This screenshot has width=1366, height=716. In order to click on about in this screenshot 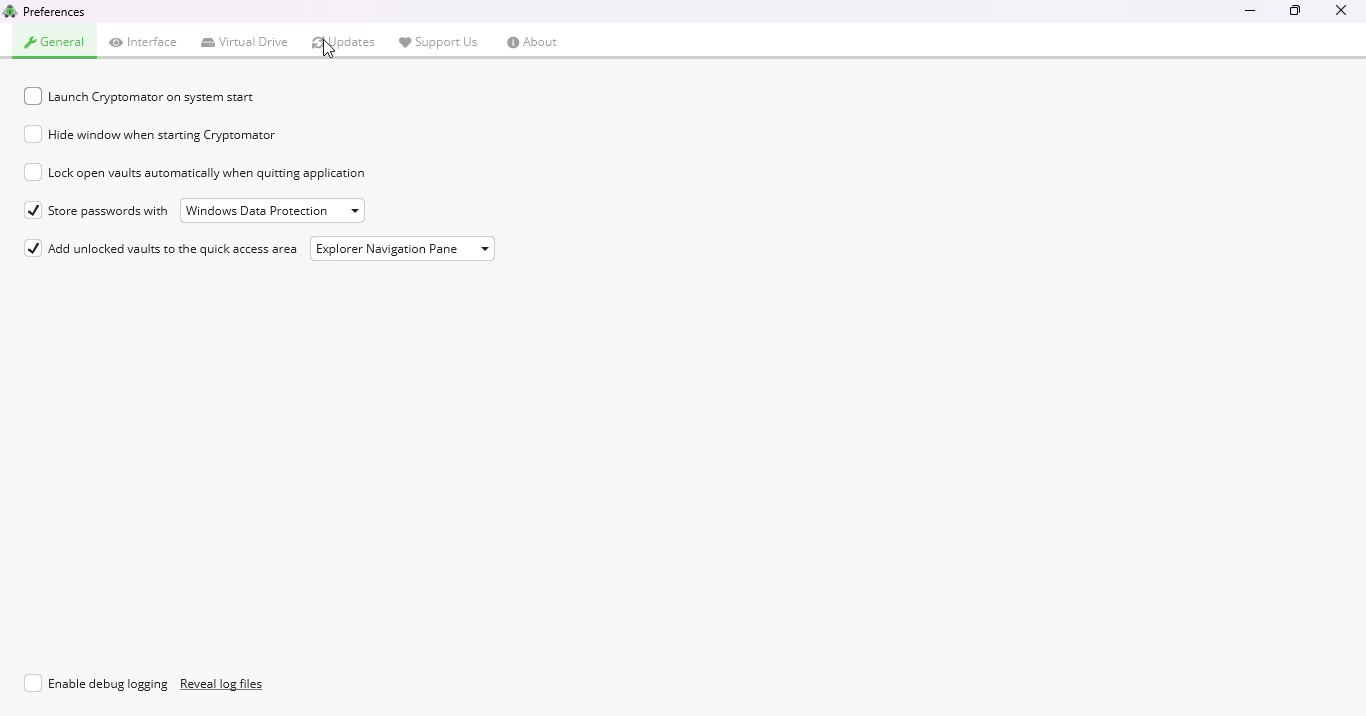, I will do `click(533, 42)`.